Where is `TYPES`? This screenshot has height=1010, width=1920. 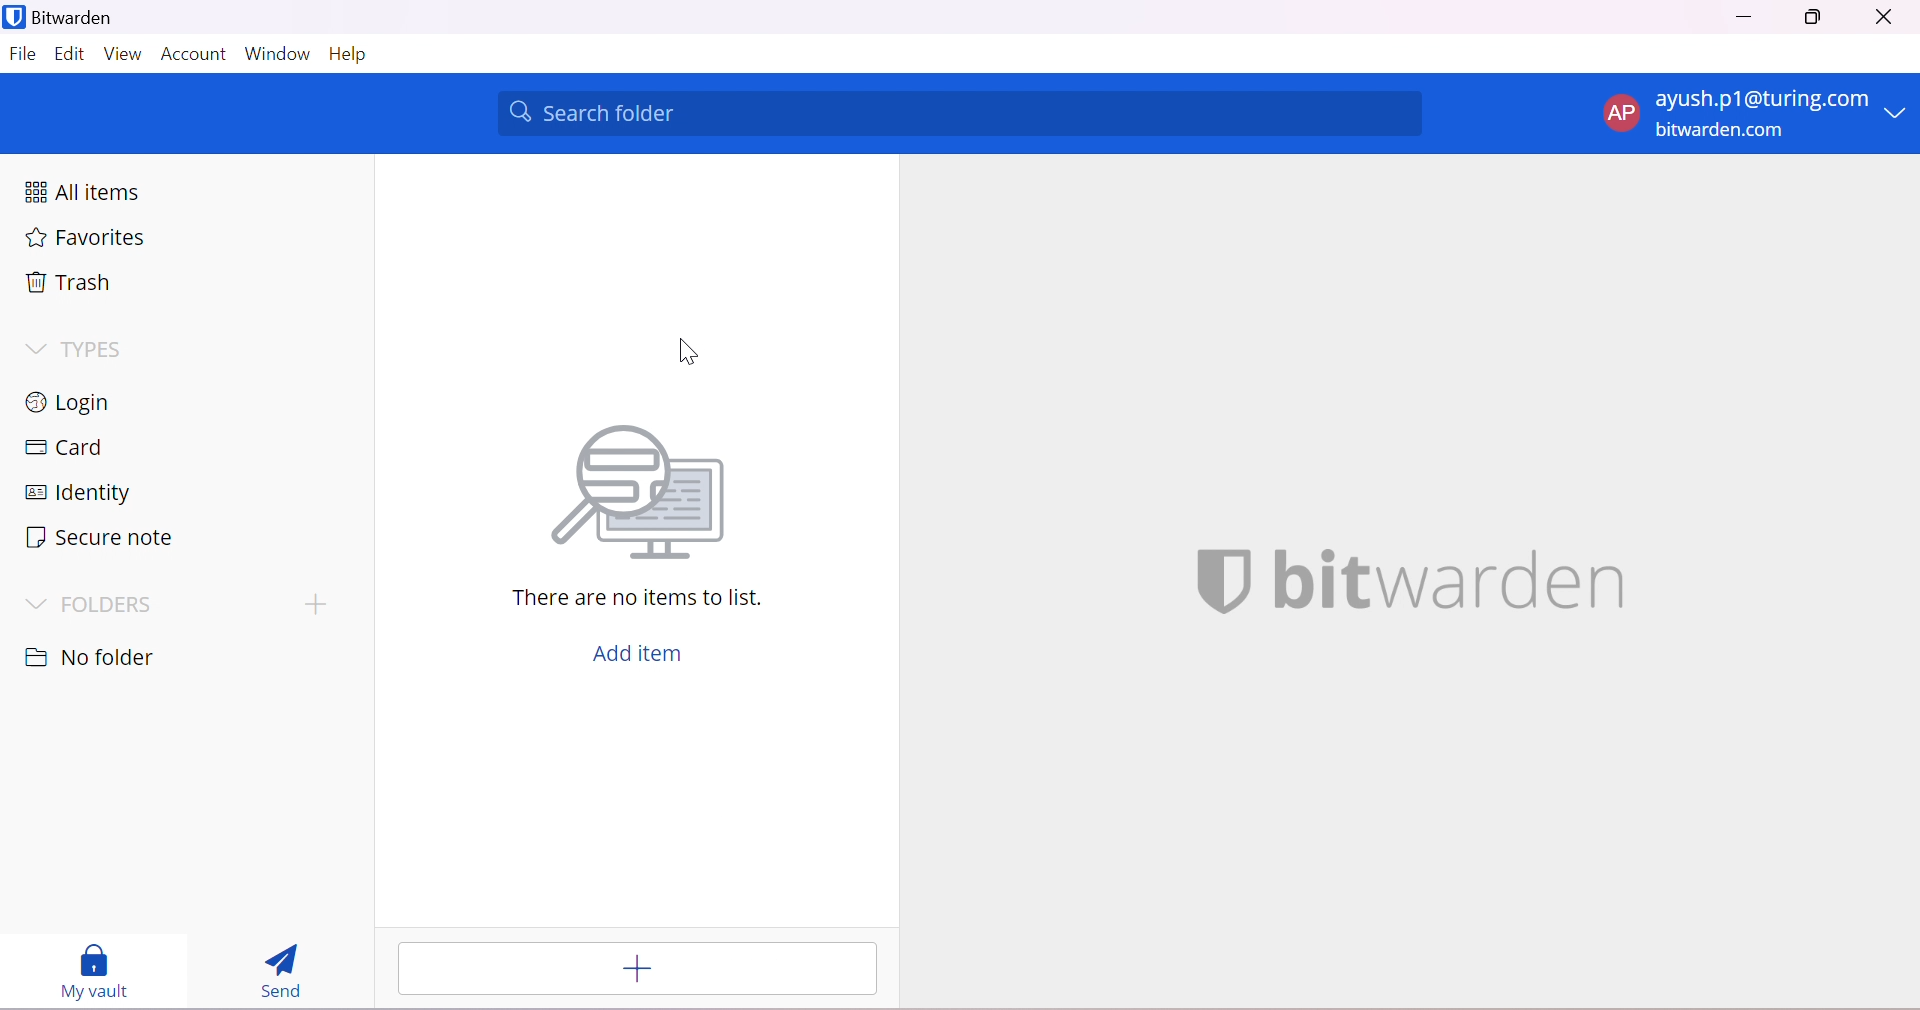
TYPES is located at coordinates (99, 351).